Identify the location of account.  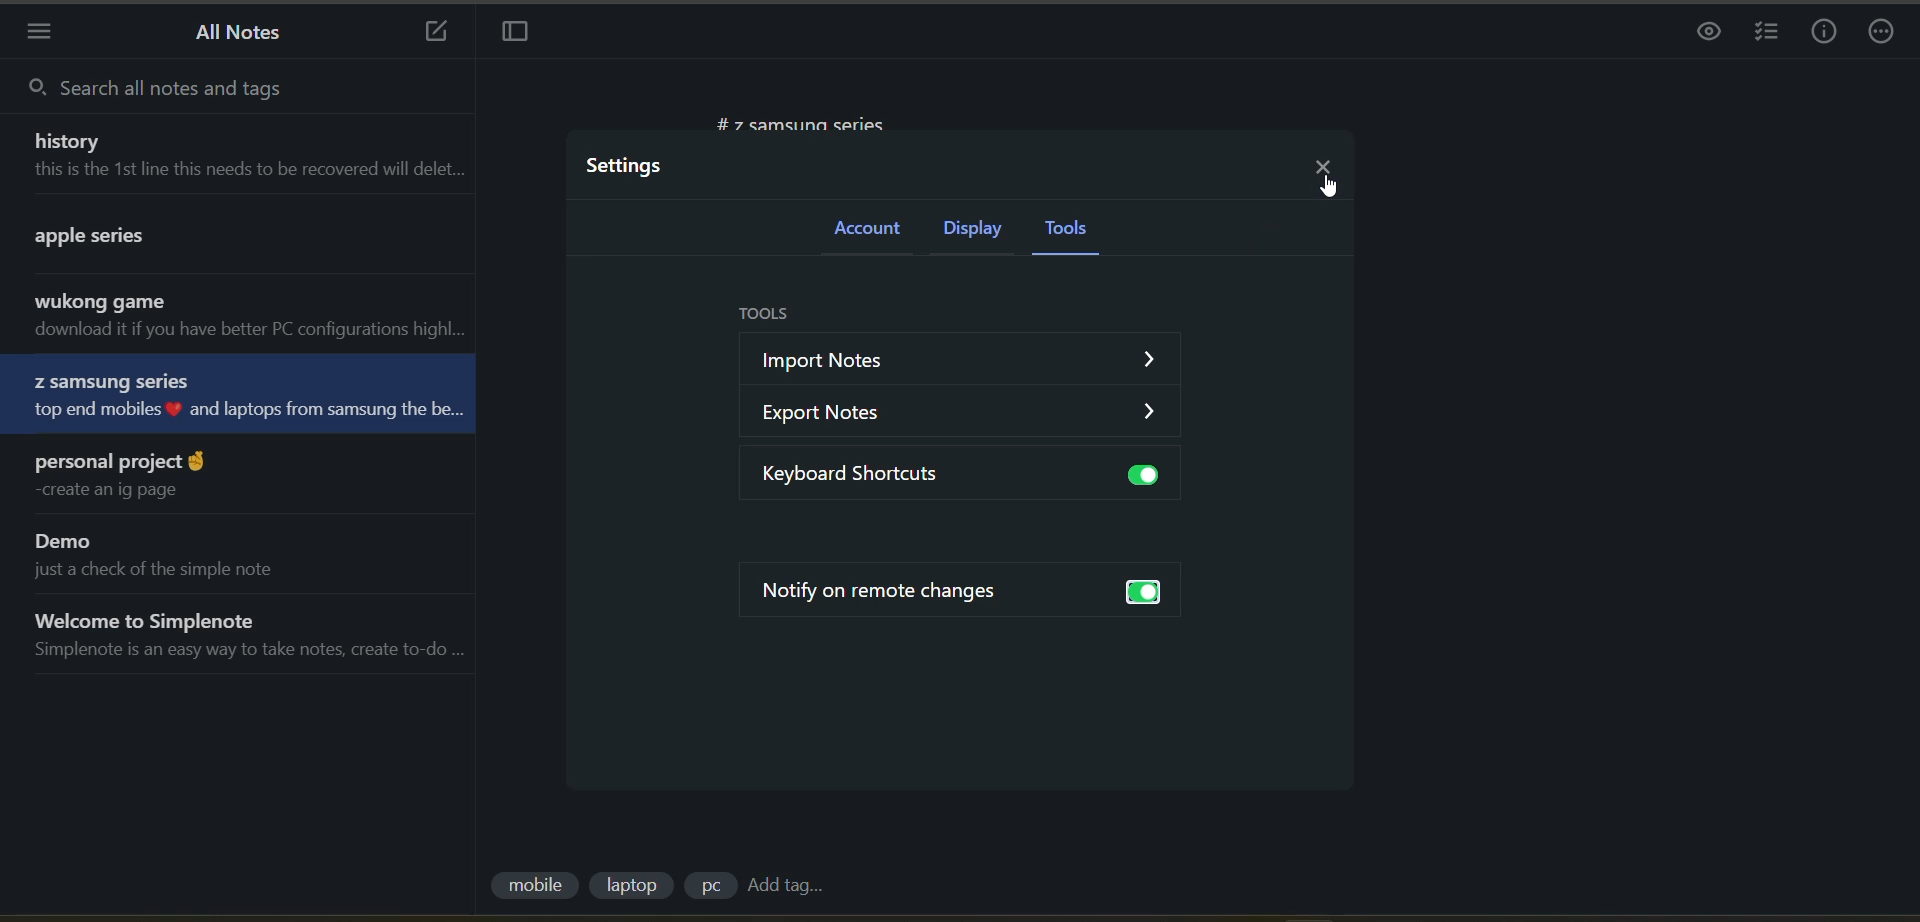
(862, 229).